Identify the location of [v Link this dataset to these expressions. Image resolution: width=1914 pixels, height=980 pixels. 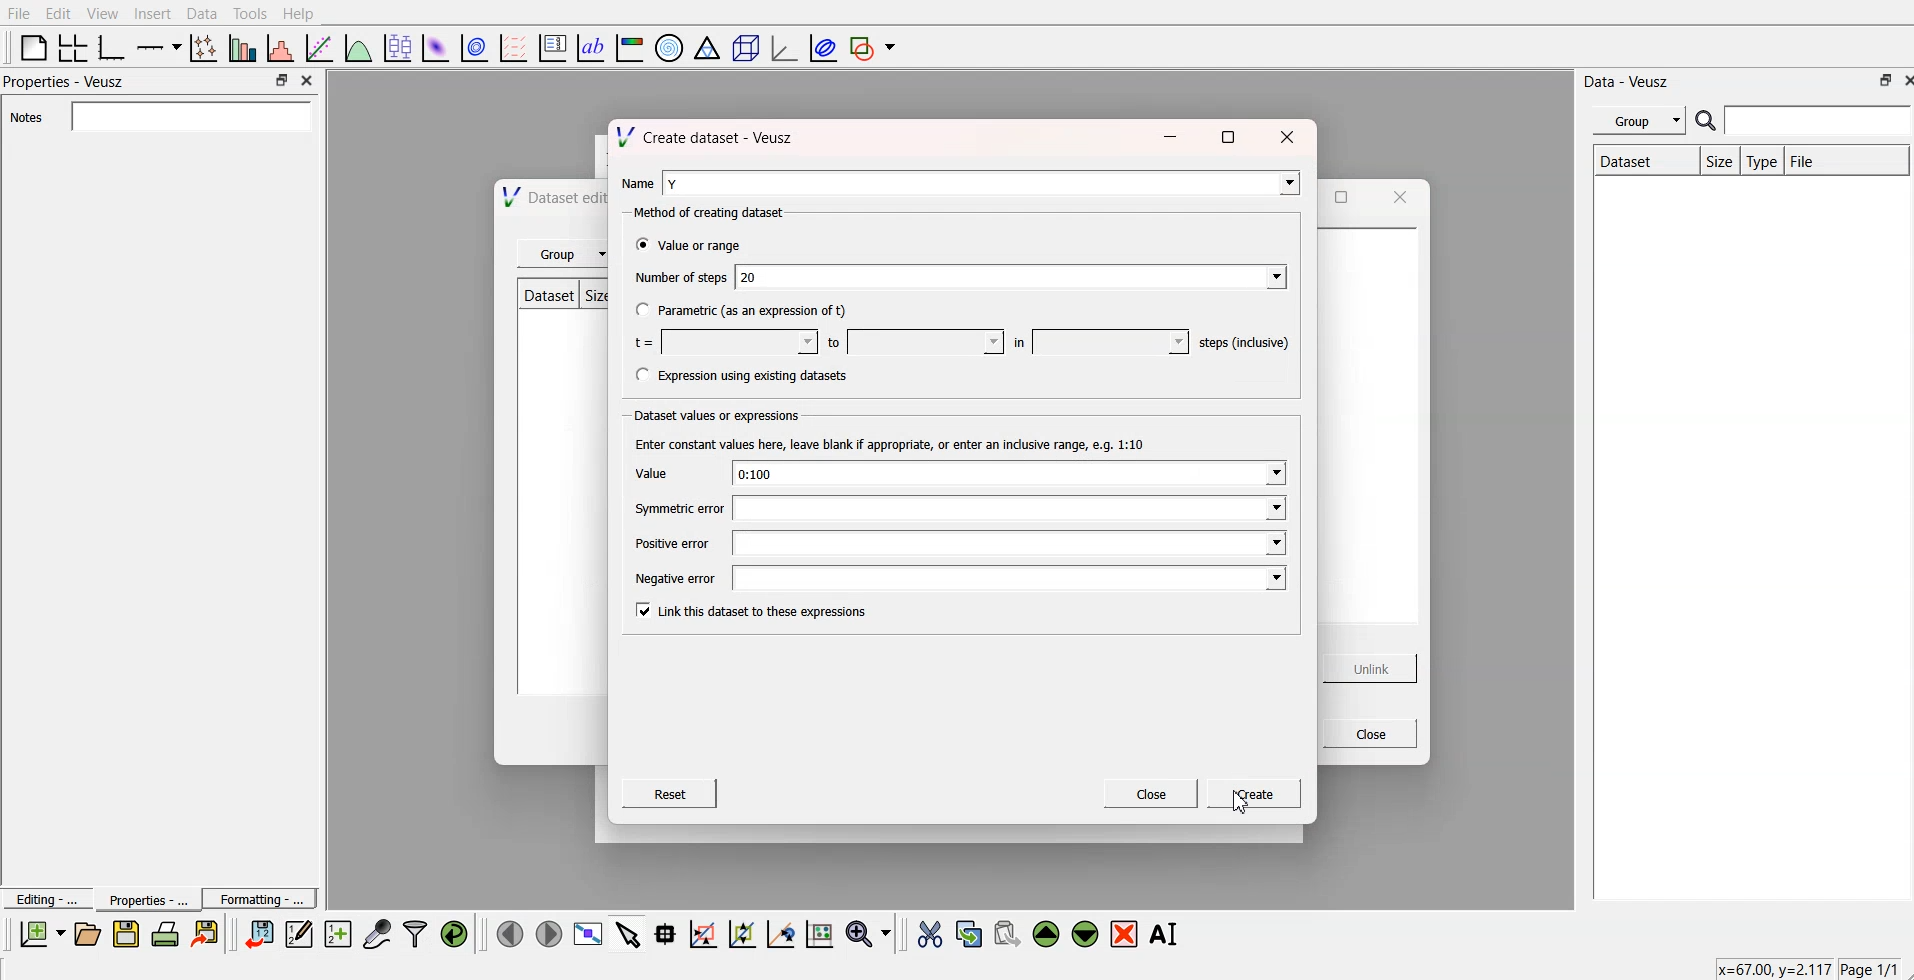
(753, 611).